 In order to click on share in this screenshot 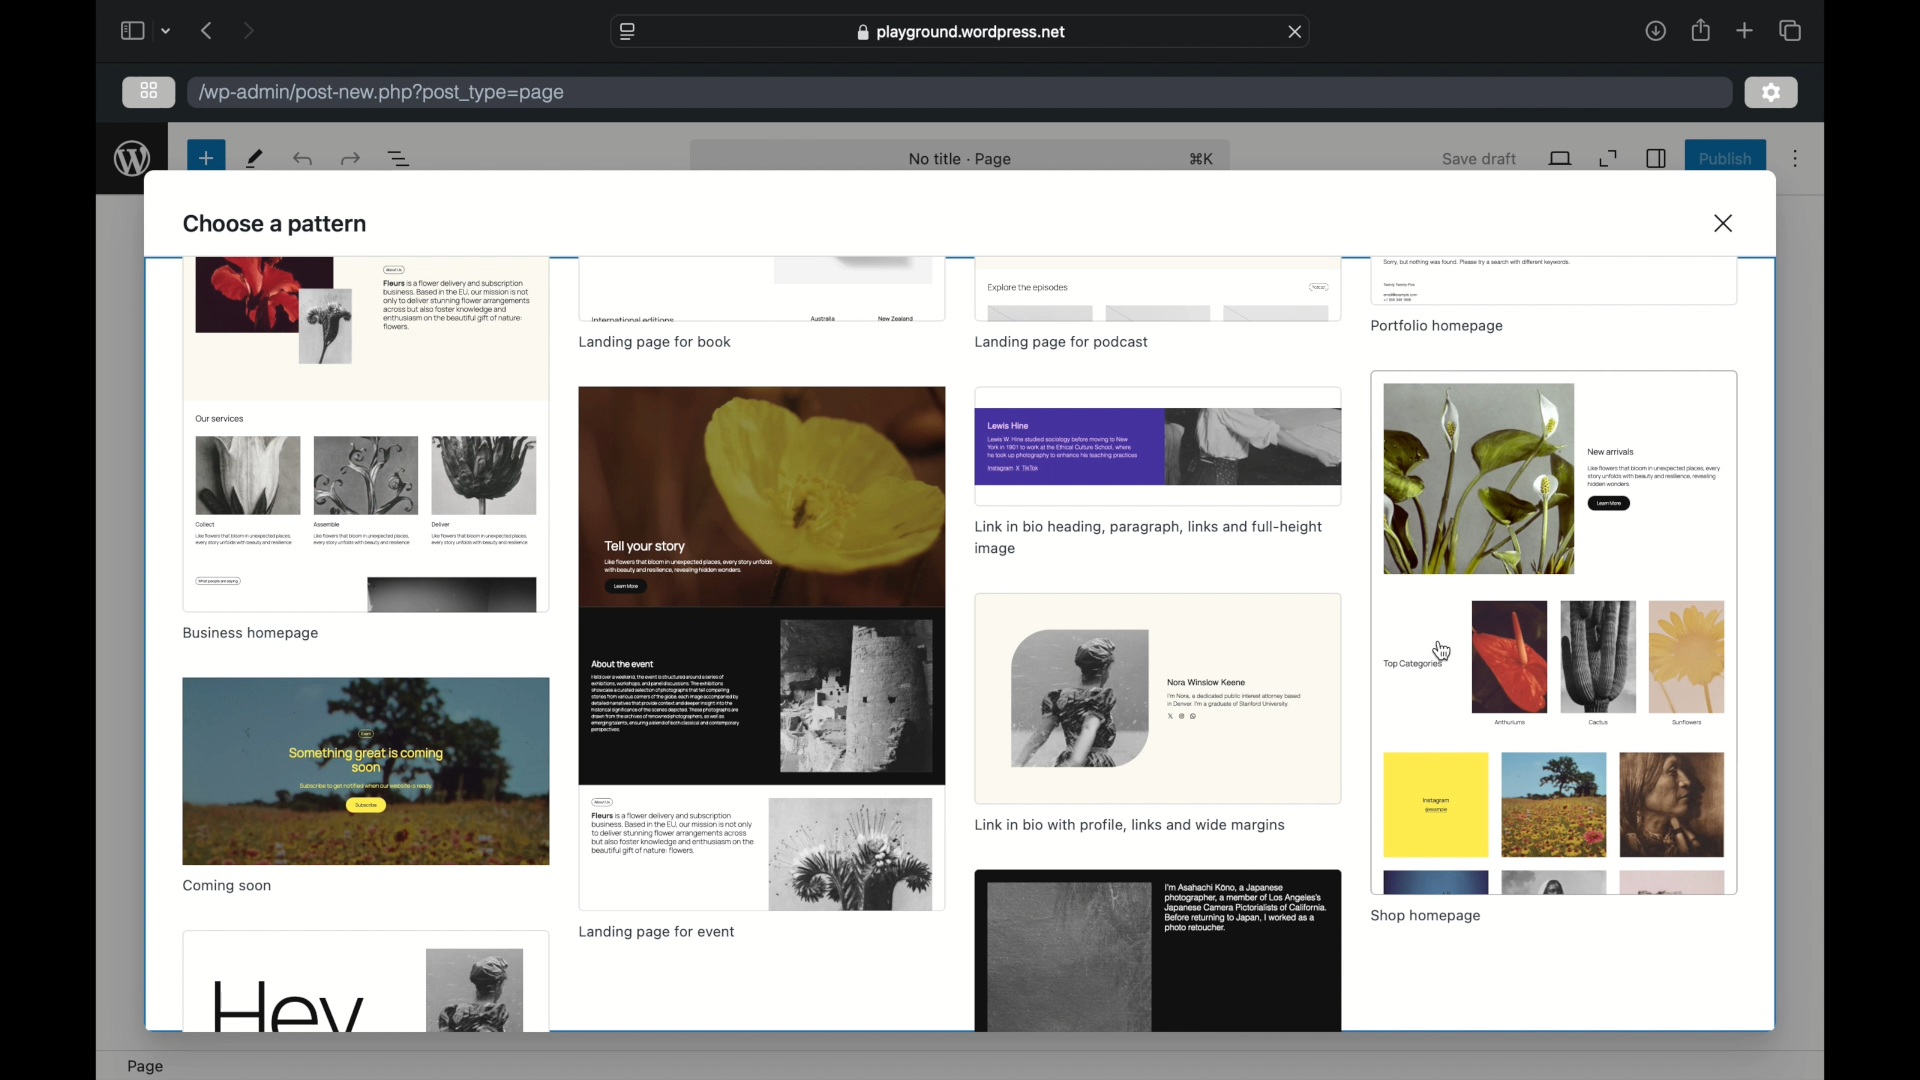, I will do `click(1702, 30)`.